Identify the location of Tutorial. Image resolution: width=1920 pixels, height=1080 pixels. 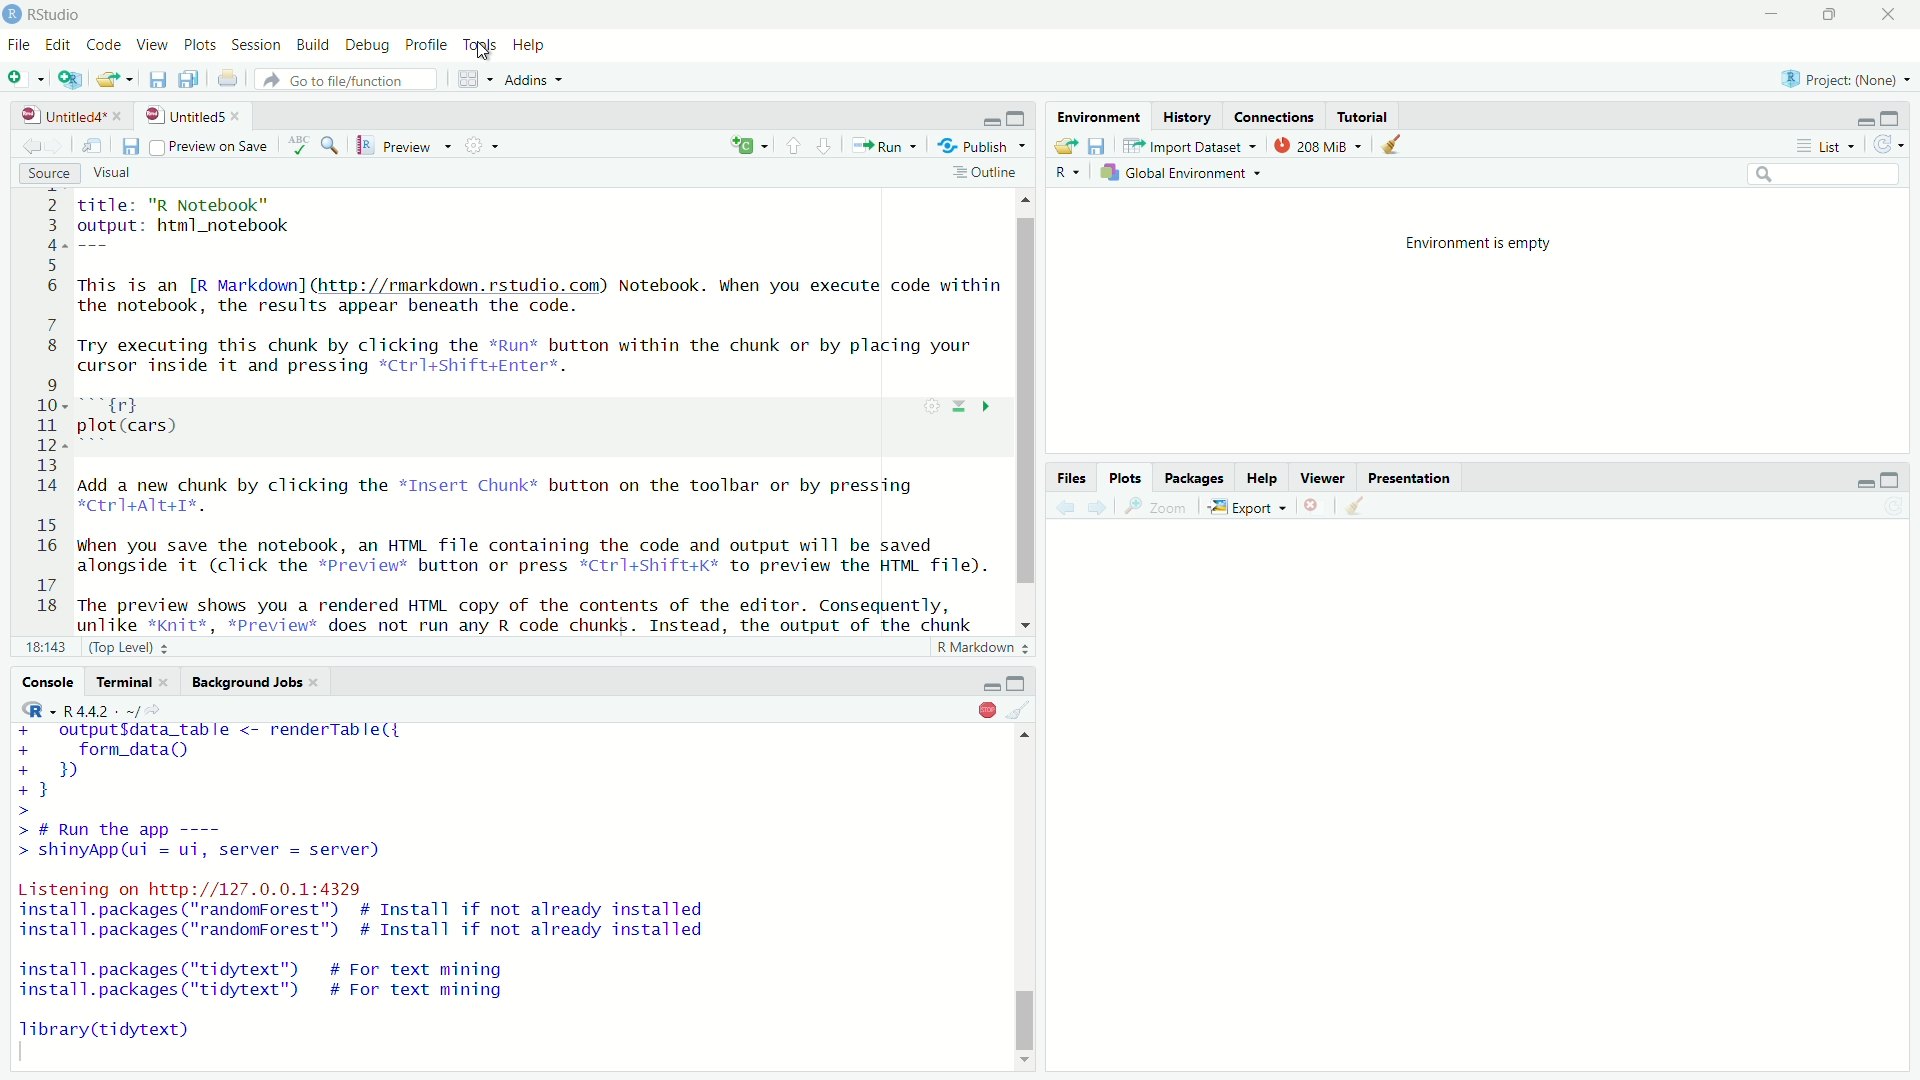
(1366, 116).